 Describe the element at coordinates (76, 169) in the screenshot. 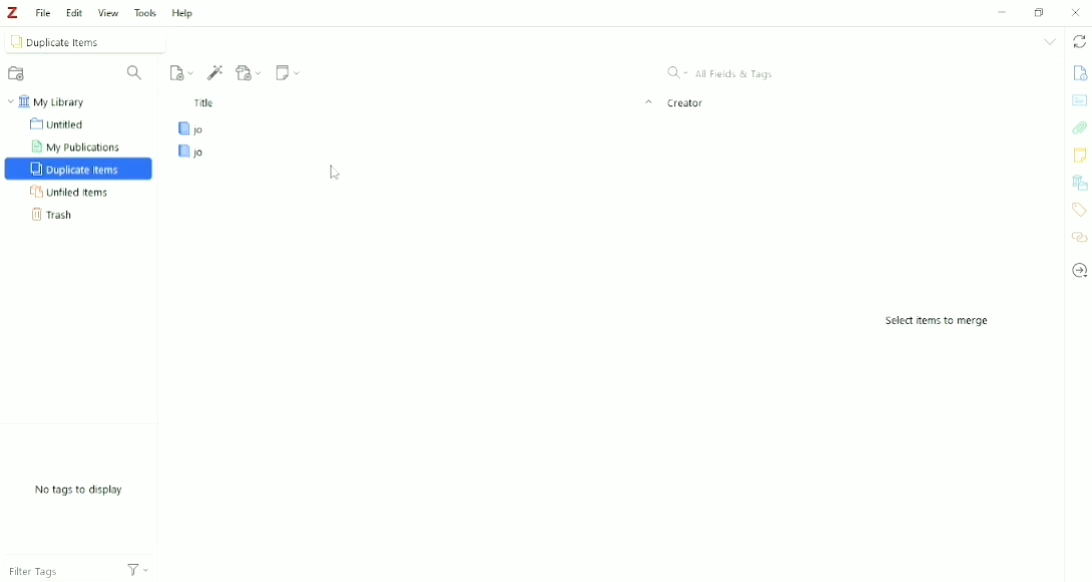

I see `Duplicate Items` at that location.